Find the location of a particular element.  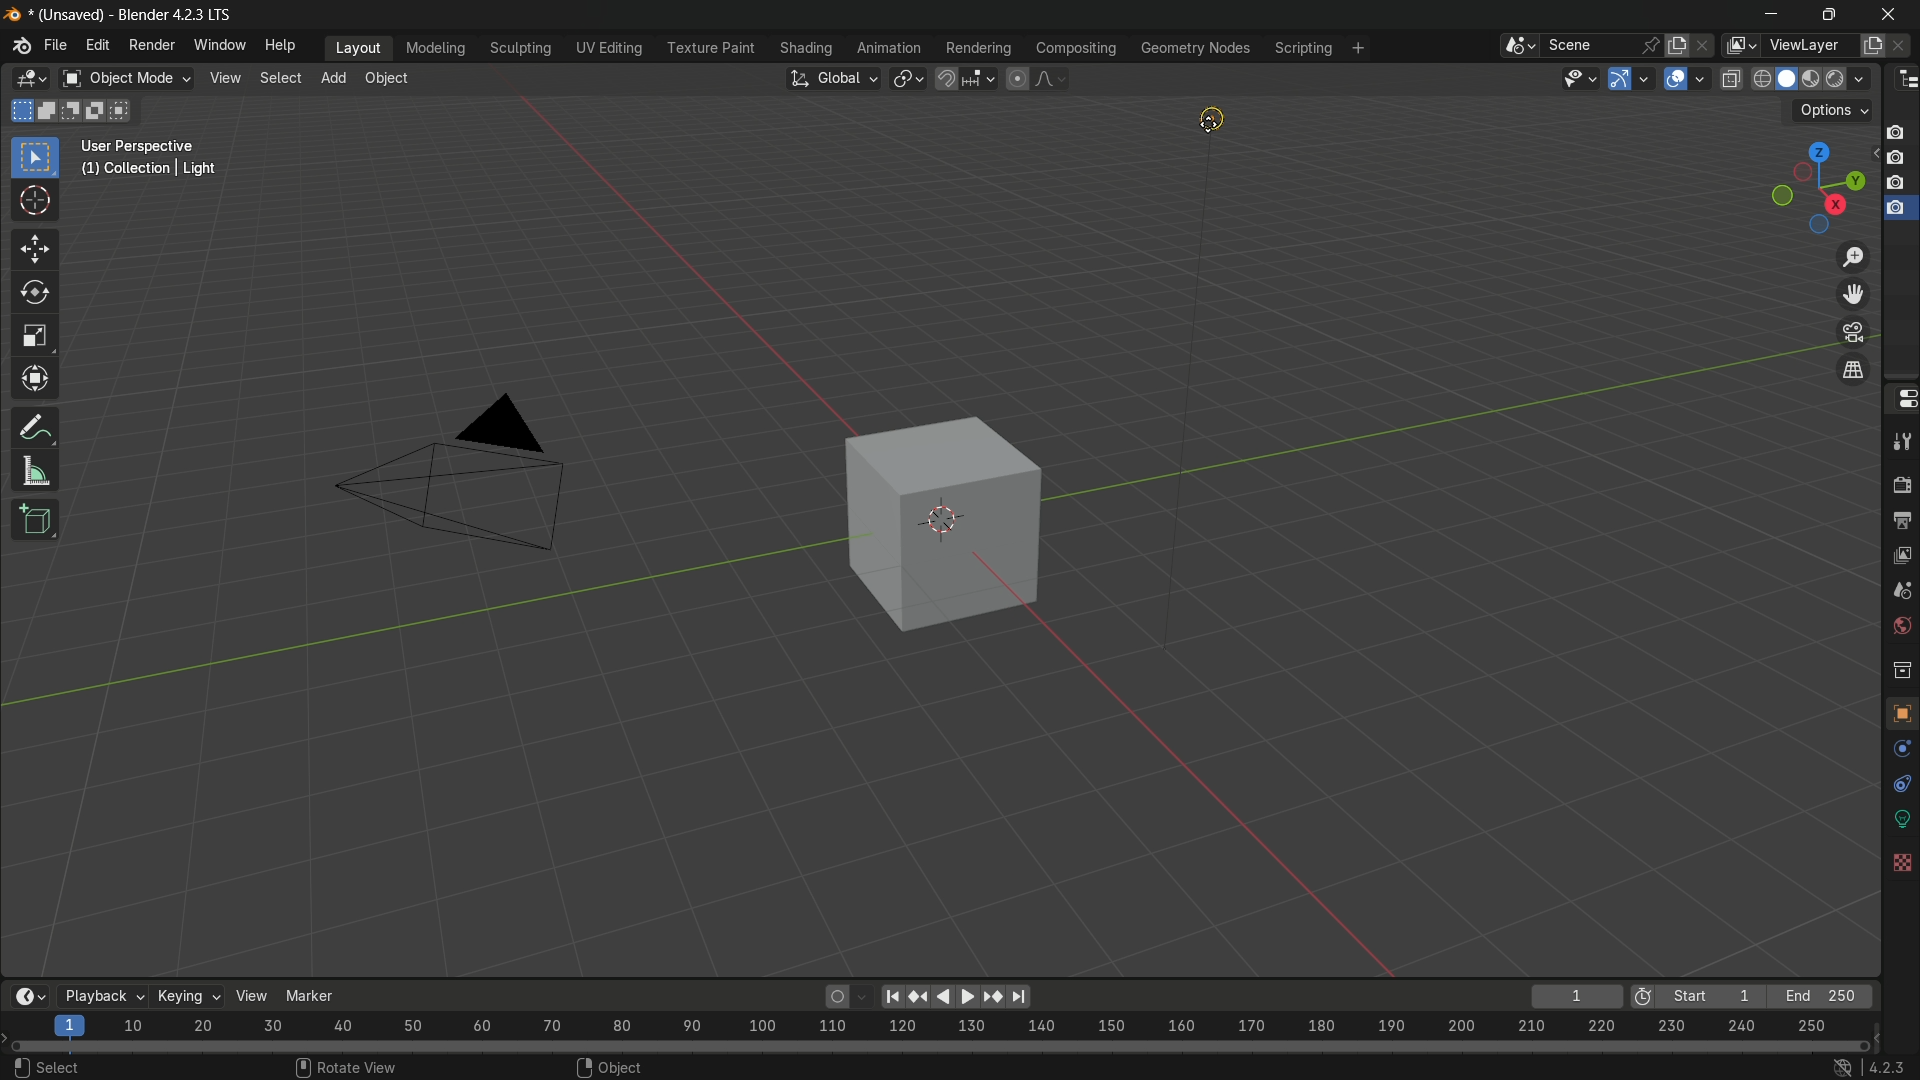

measure is located at coordinates (39, 472).